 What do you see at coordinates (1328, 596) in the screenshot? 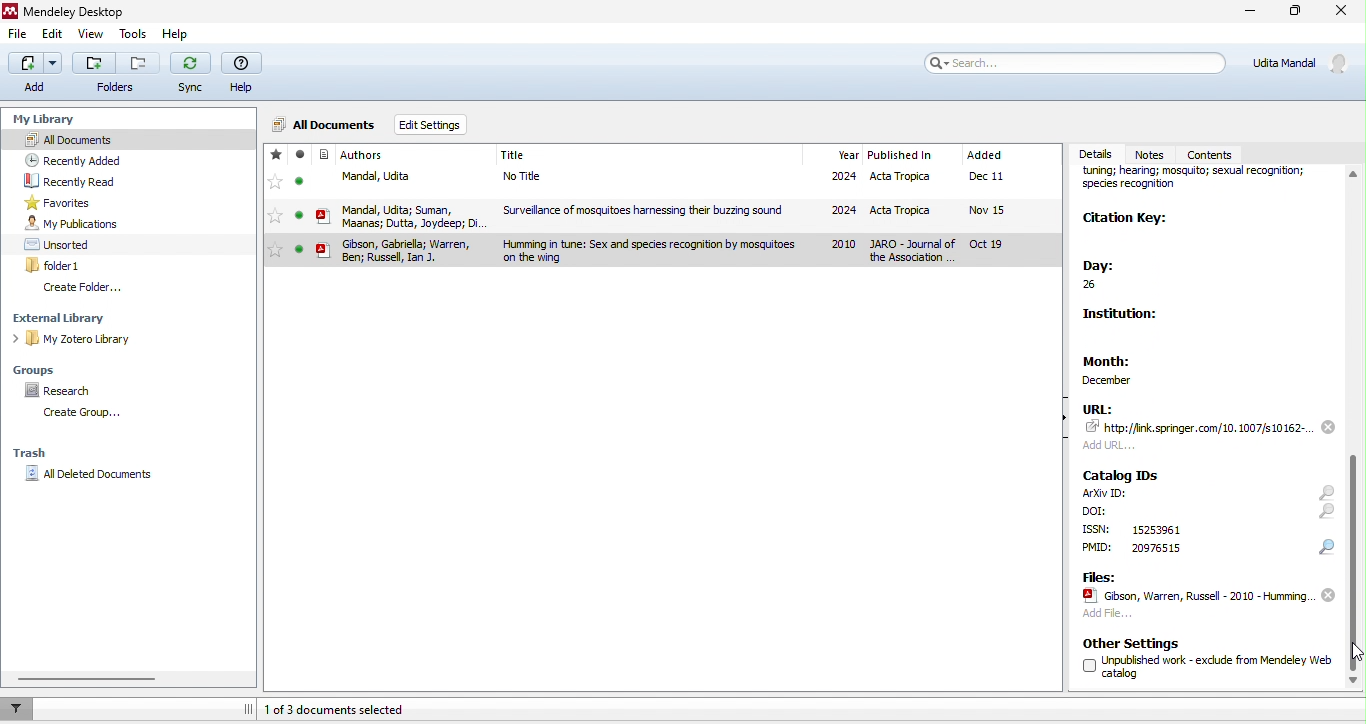
I see `remove` at bounding box center [1328, 596].